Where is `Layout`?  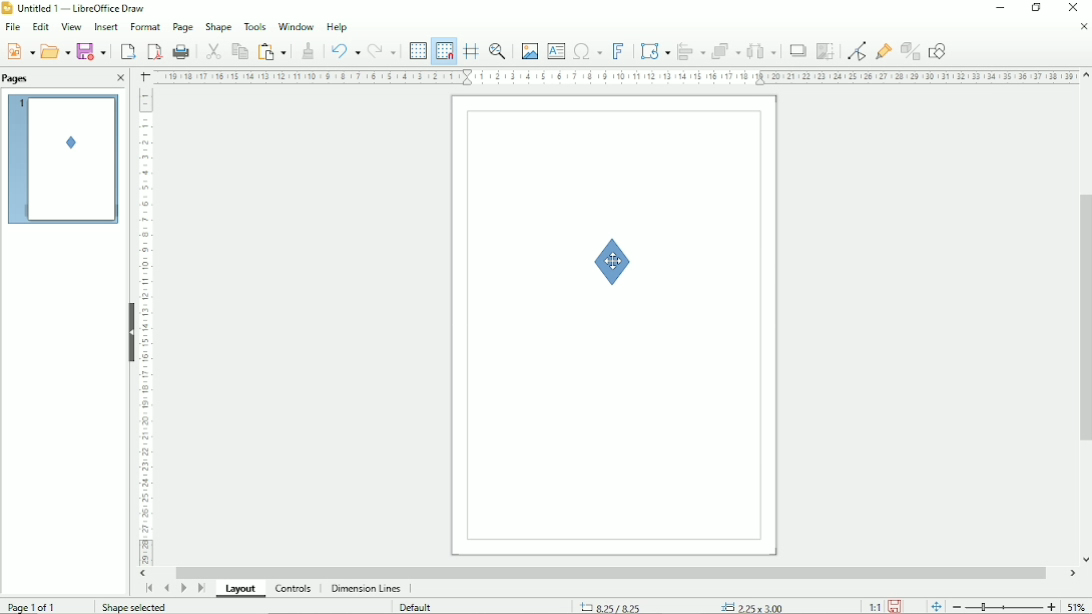 Layout is located at coordinates (239, 589).